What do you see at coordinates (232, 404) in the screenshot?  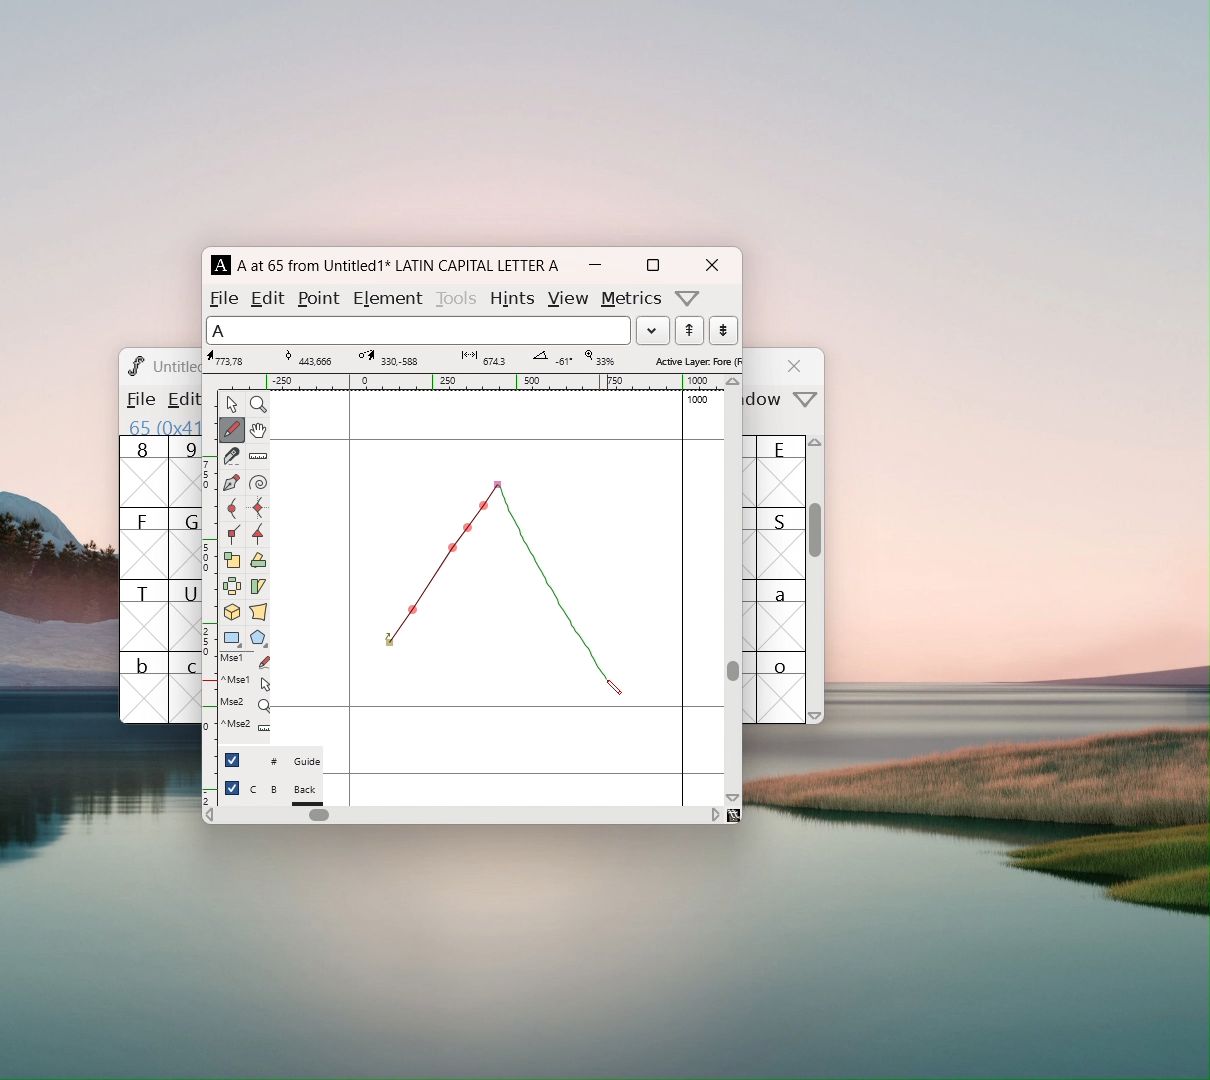 I see `pointer` at bounding box center [232, 404].